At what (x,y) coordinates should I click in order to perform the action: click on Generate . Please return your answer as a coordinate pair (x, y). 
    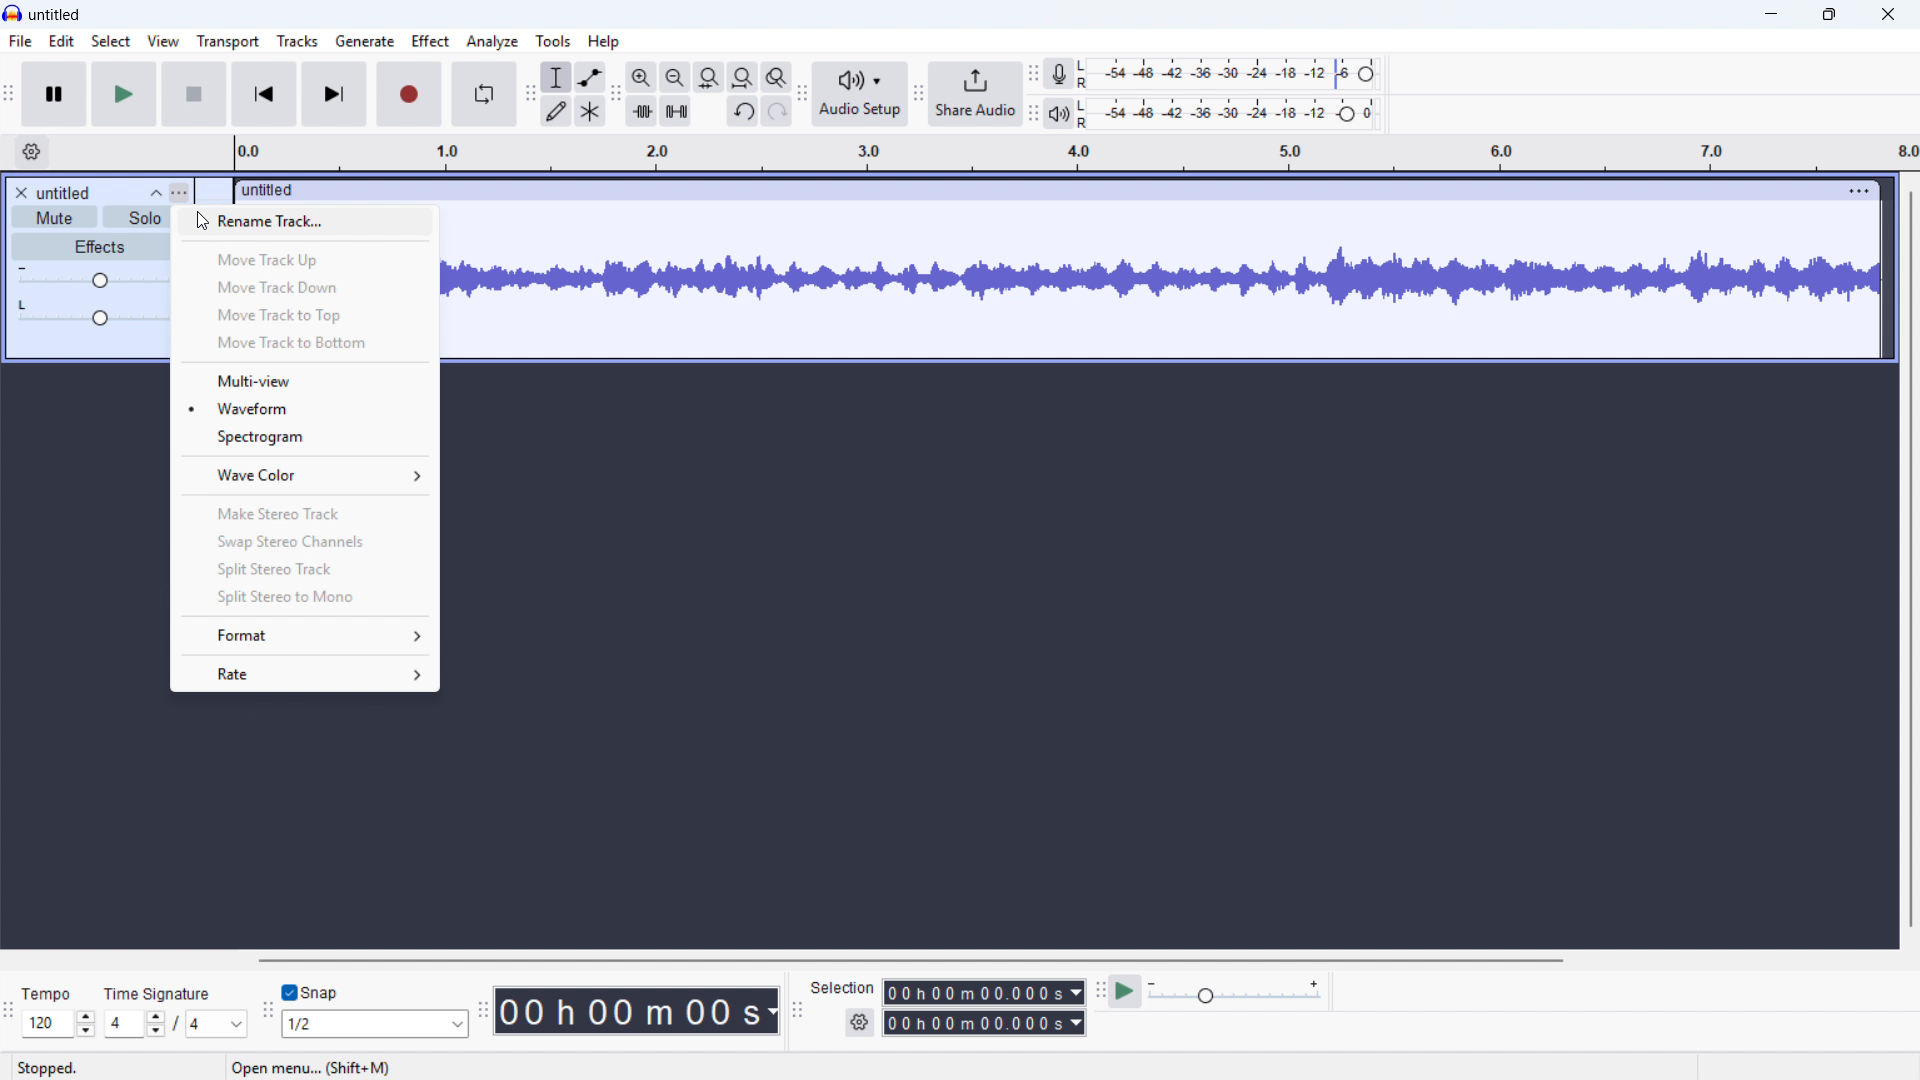
    Looking at the image, I should click on (364, 41).